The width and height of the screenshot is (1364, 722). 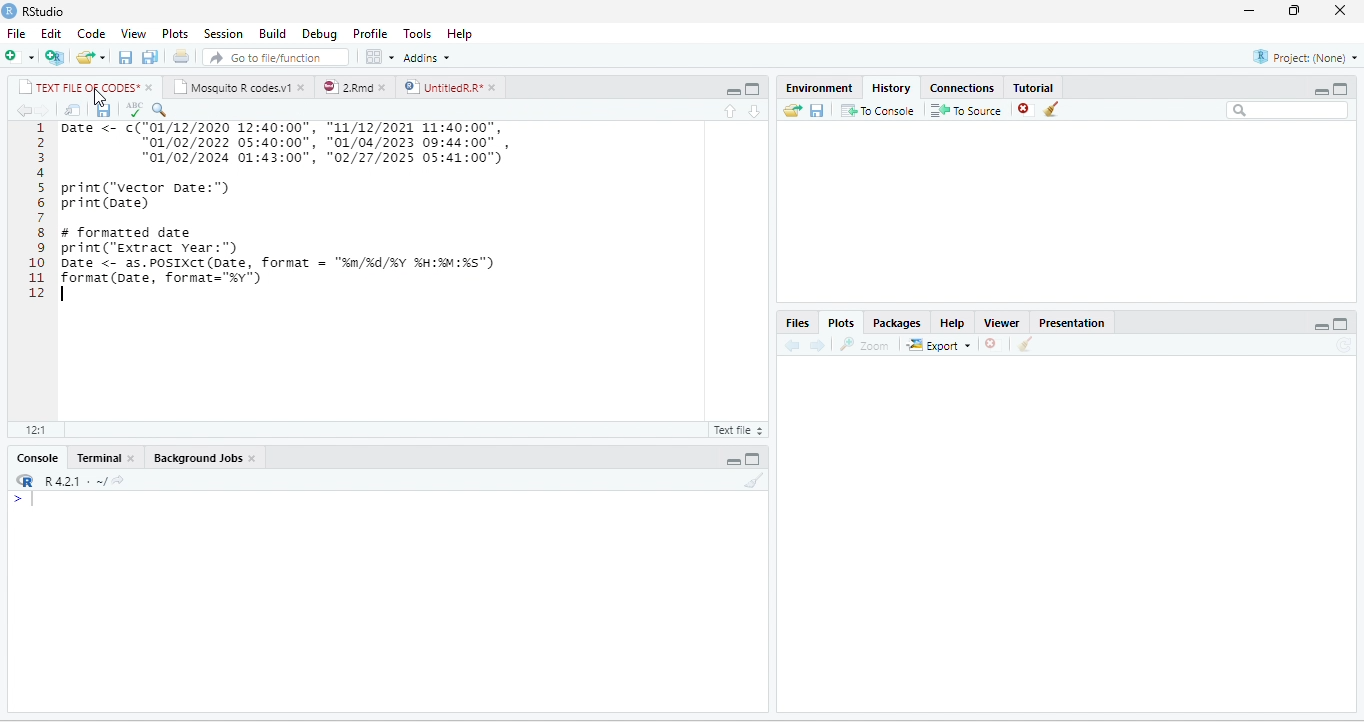 What do you see at coordinates (494, 88) in the screenshot?
I see `close` at bounding box center [494, 88].